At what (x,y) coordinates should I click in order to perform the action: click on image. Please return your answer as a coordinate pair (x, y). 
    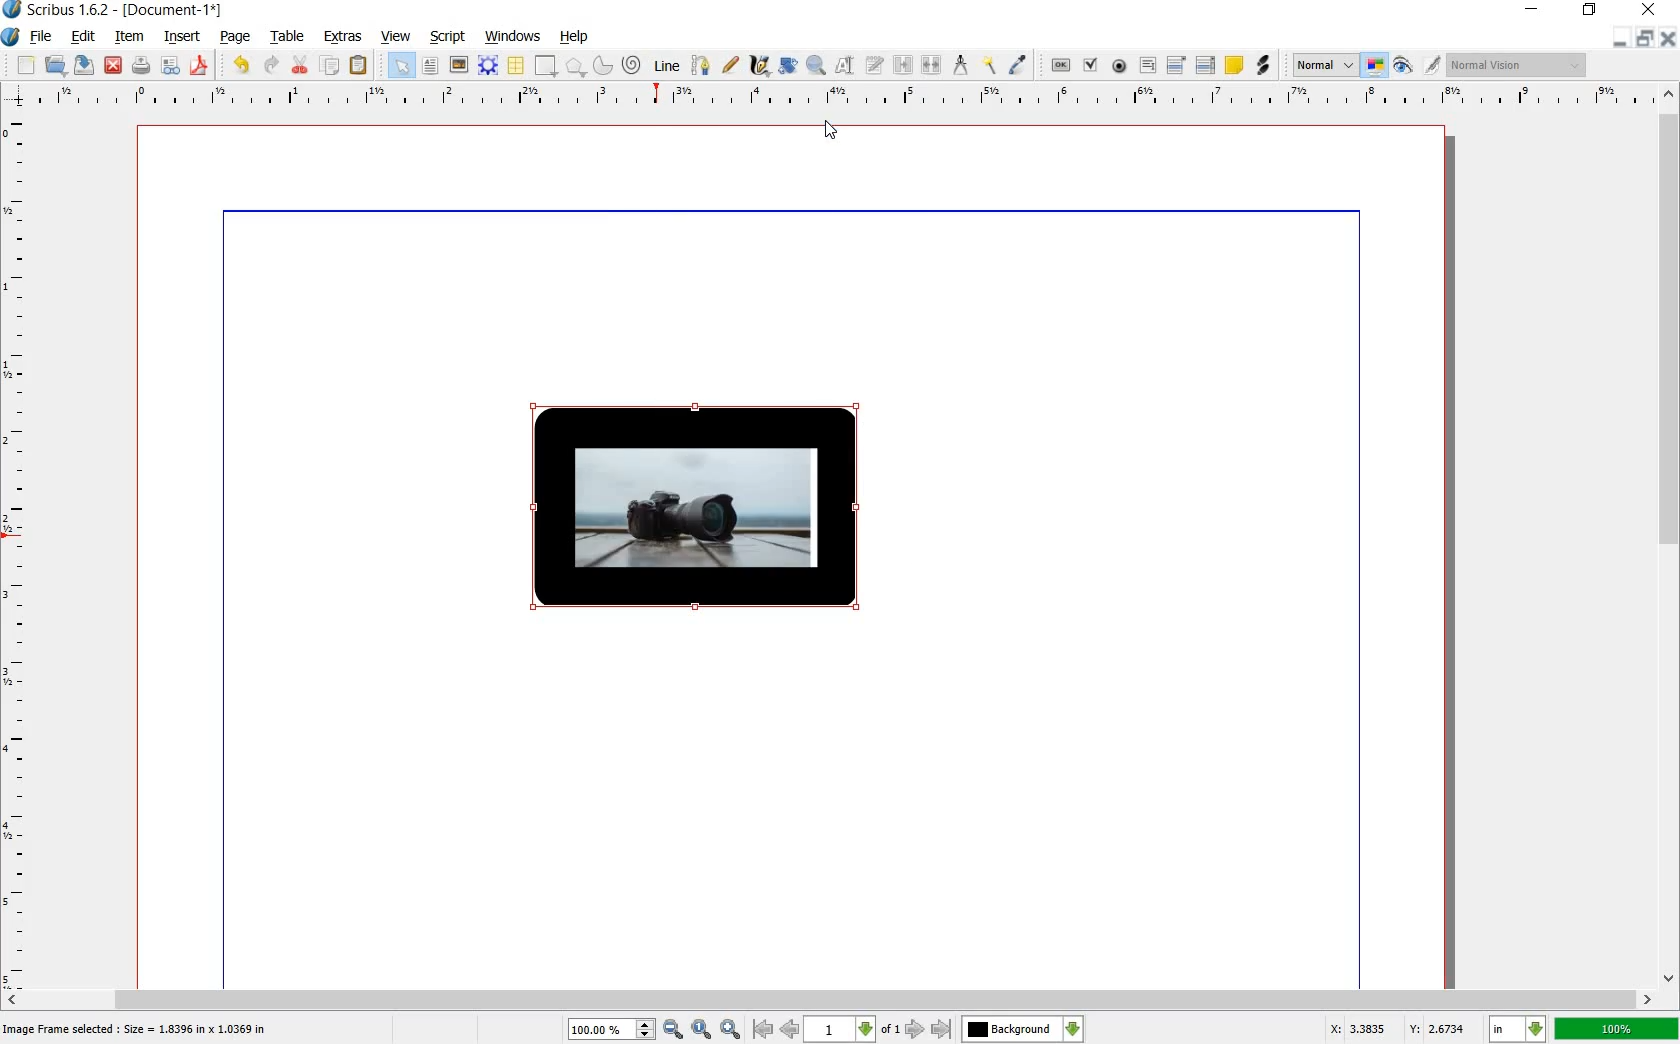
    Looking at the image, I should click on (457, 64).